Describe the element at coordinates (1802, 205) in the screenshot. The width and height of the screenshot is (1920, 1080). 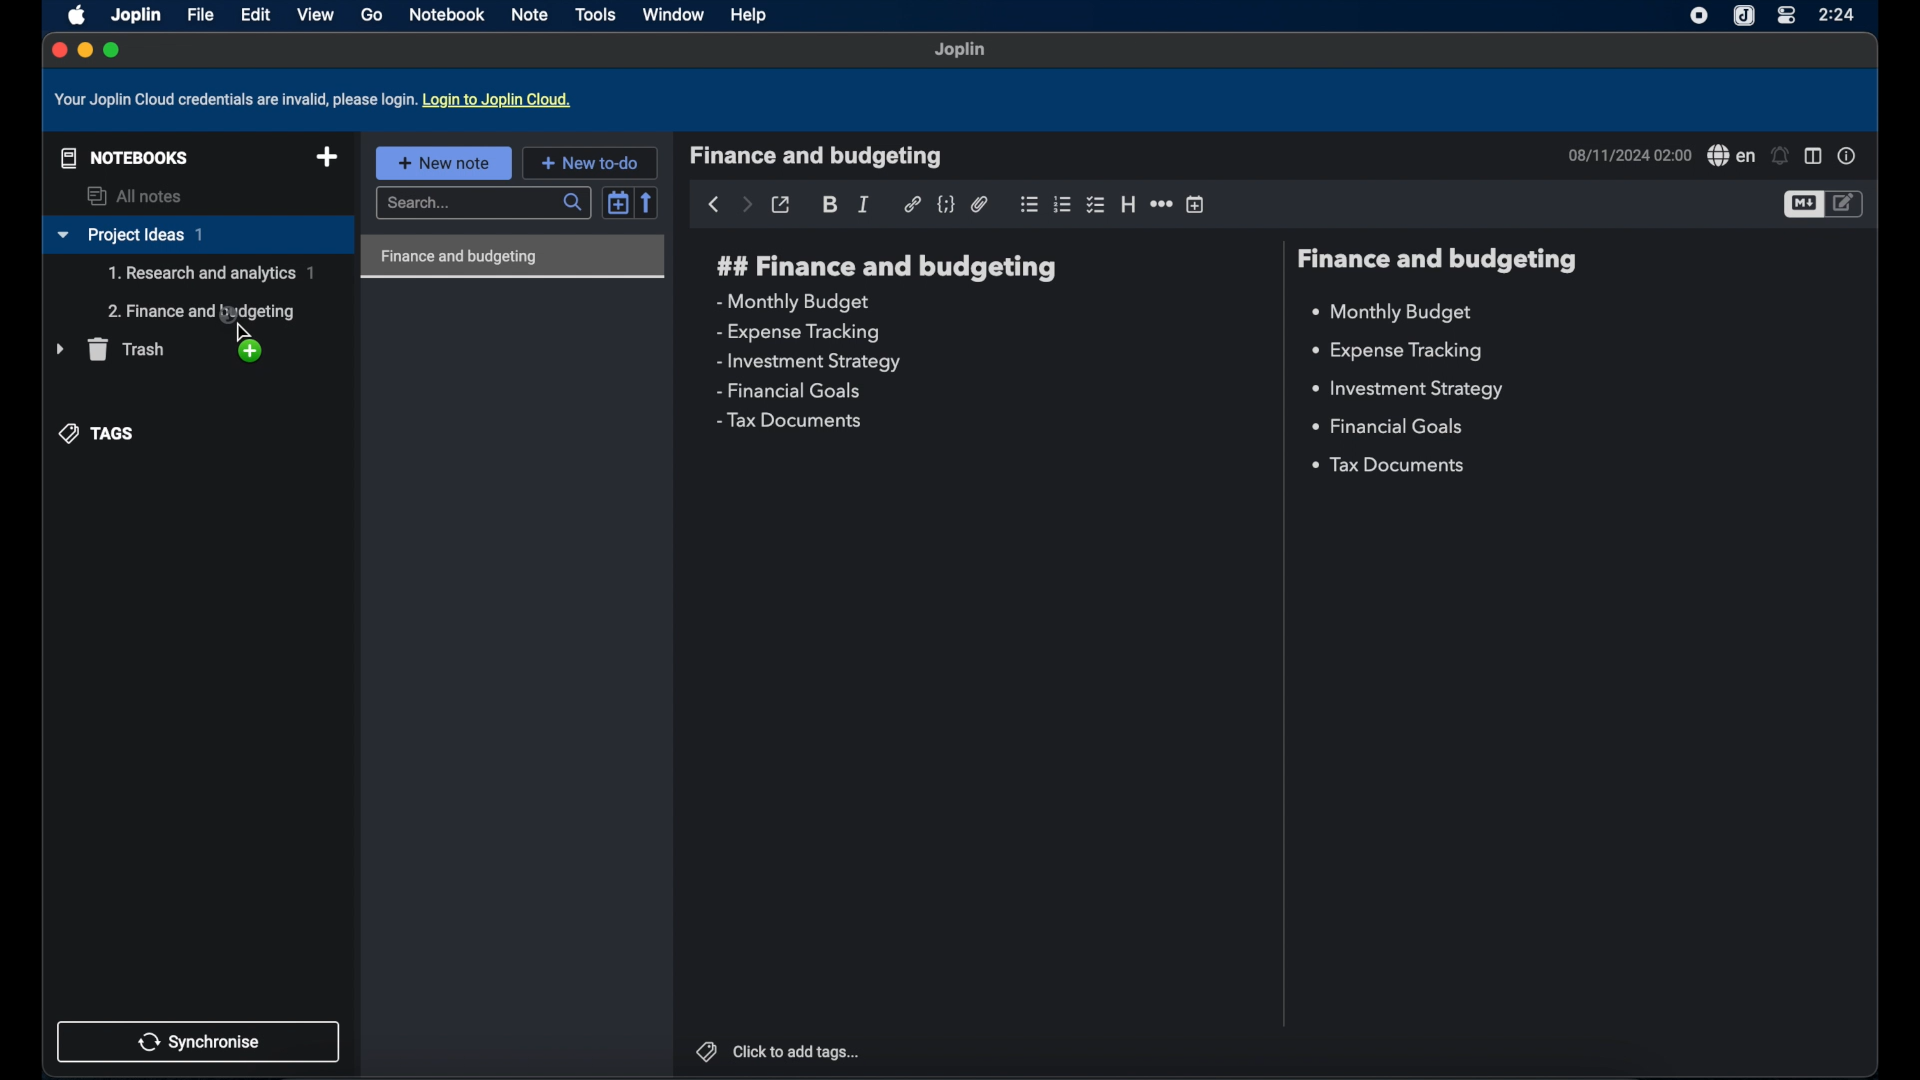
I see `toggle editor` at that location.